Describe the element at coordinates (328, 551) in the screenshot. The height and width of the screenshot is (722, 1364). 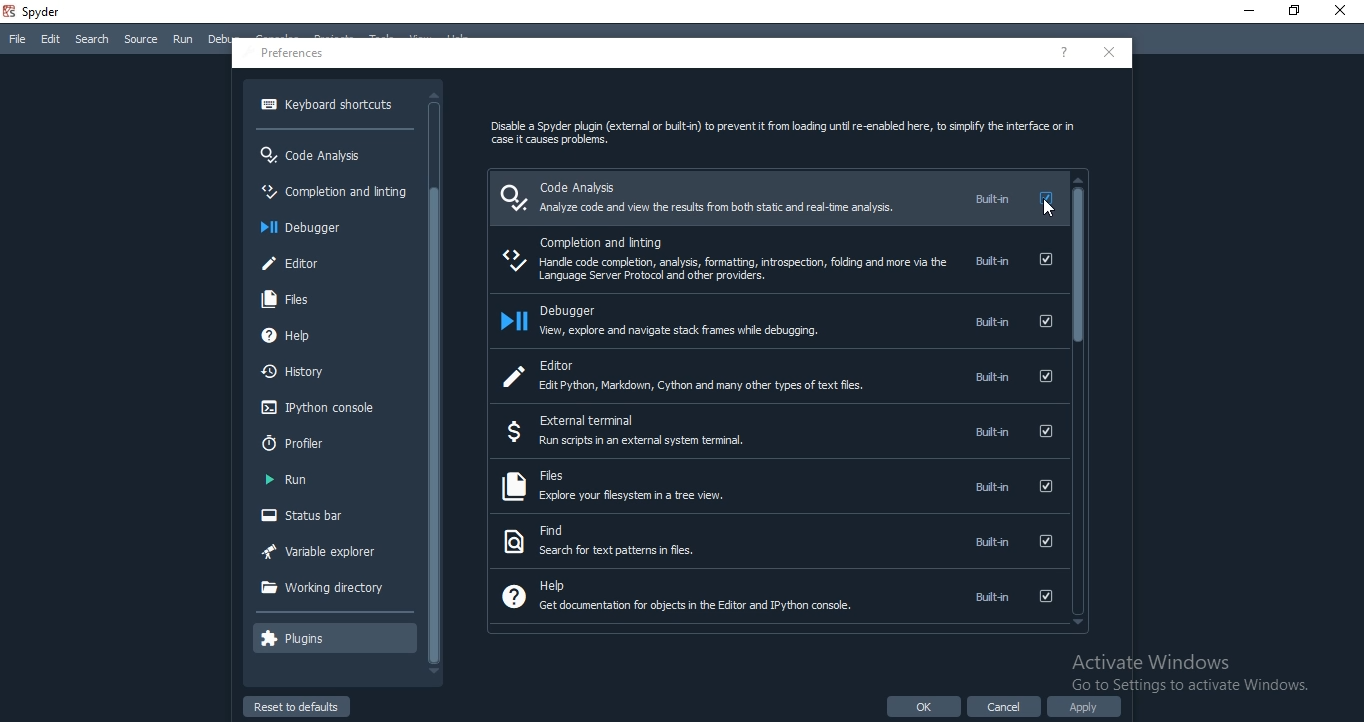
I see `variable explorer` at that location.